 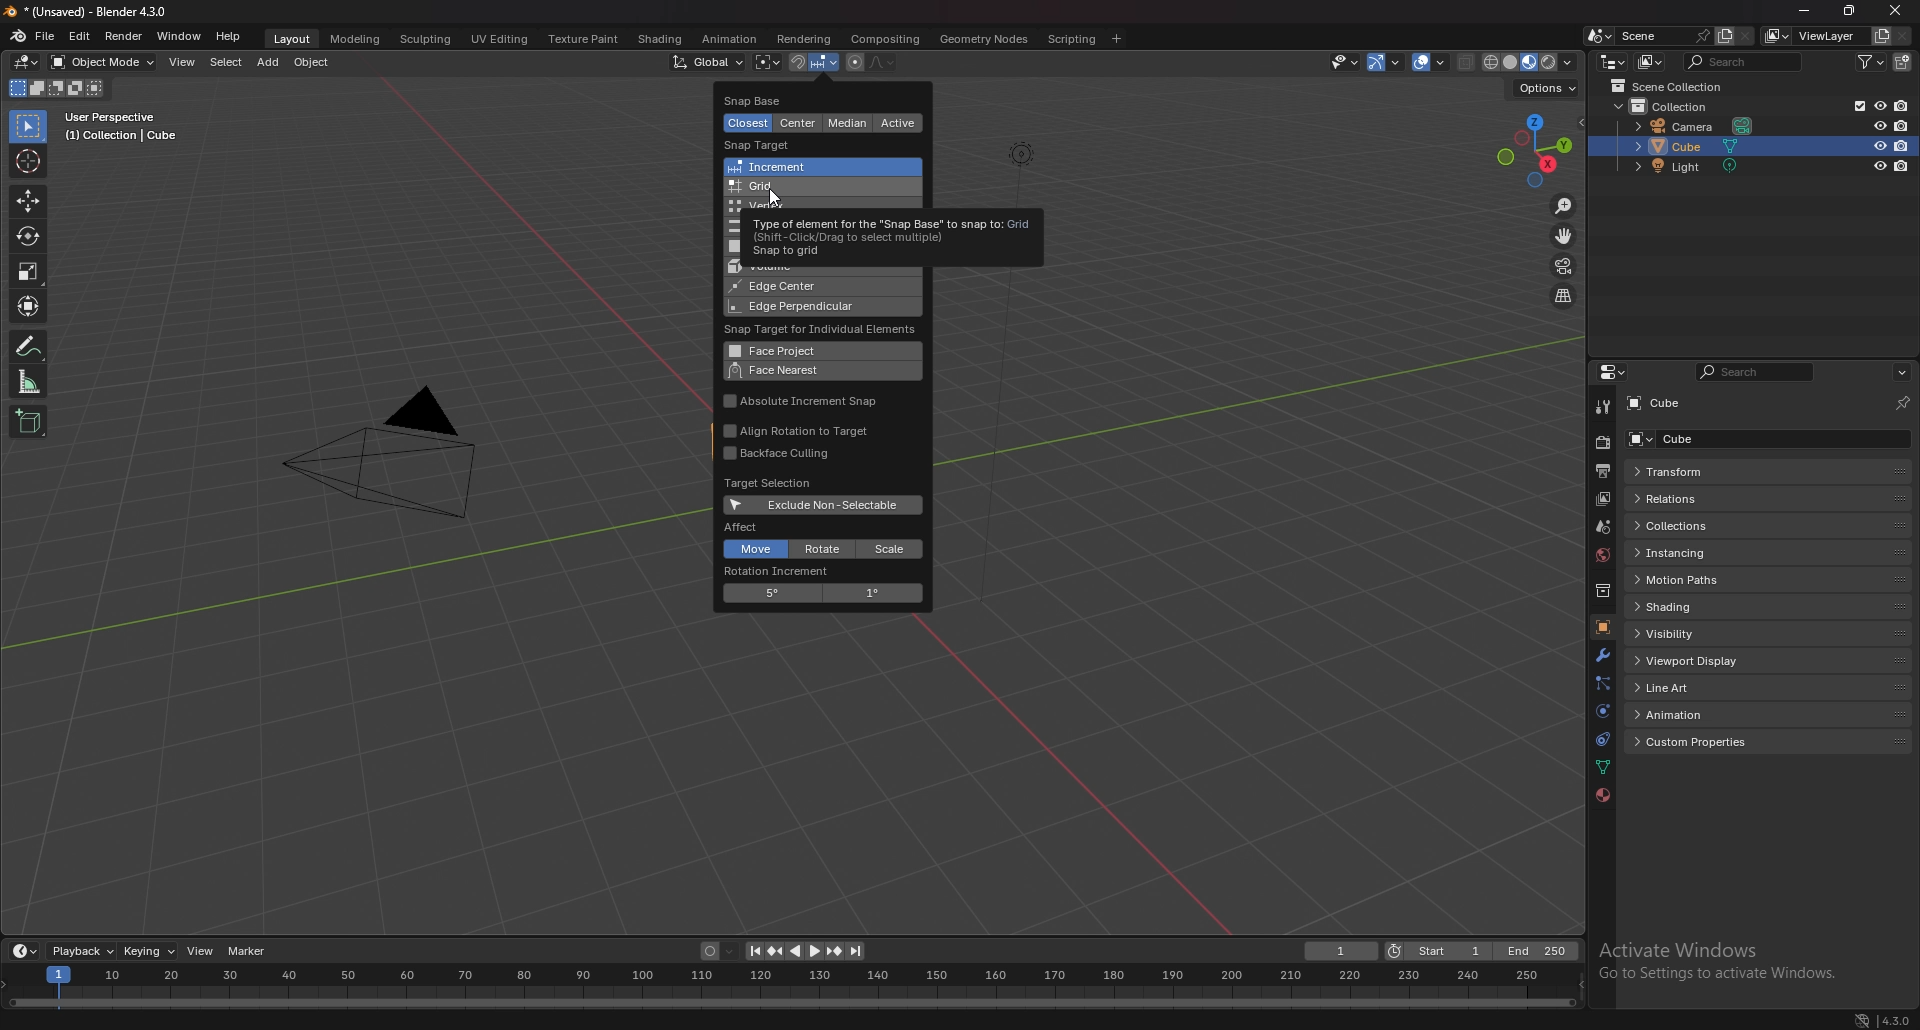 What do you see at coordinates (1612, 60) in the screenshot?
I see `editor type` at bounding box center [1612, 60].